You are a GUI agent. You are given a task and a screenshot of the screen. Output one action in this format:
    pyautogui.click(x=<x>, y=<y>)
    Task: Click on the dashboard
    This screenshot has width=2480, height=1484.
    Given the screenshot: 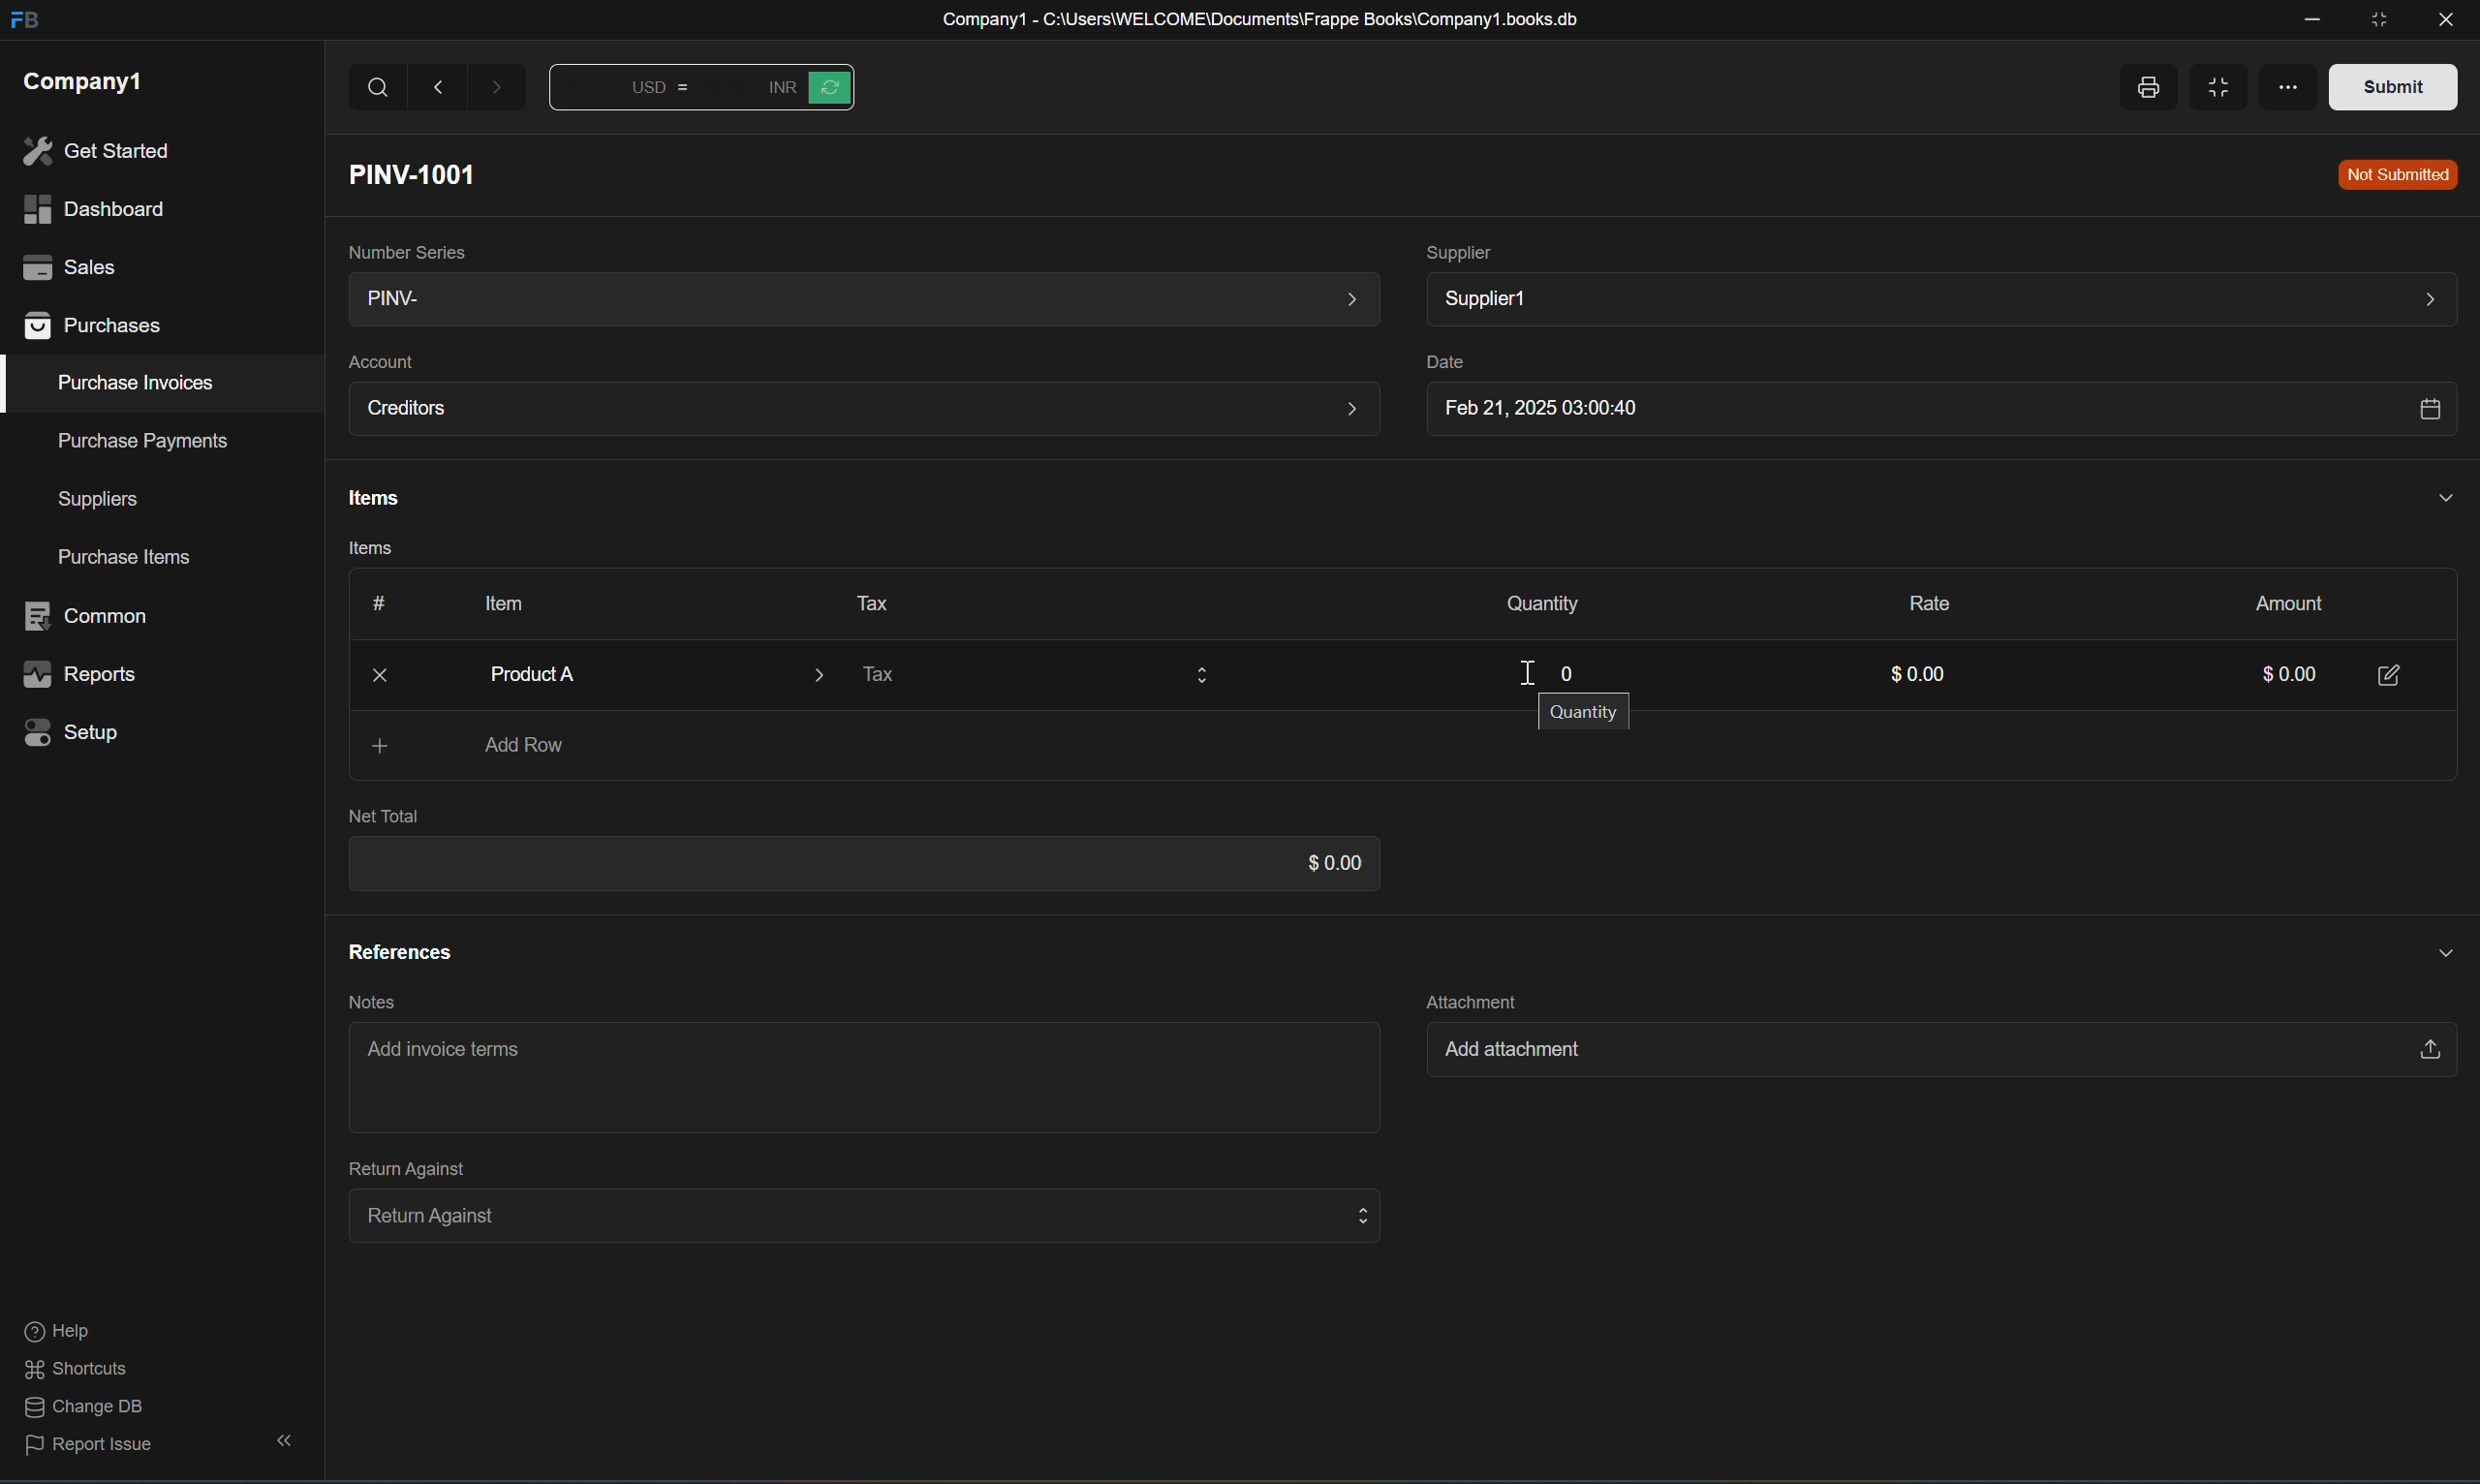 What is the action you would take?
    pyautogui.click(x=91, y=210)
    